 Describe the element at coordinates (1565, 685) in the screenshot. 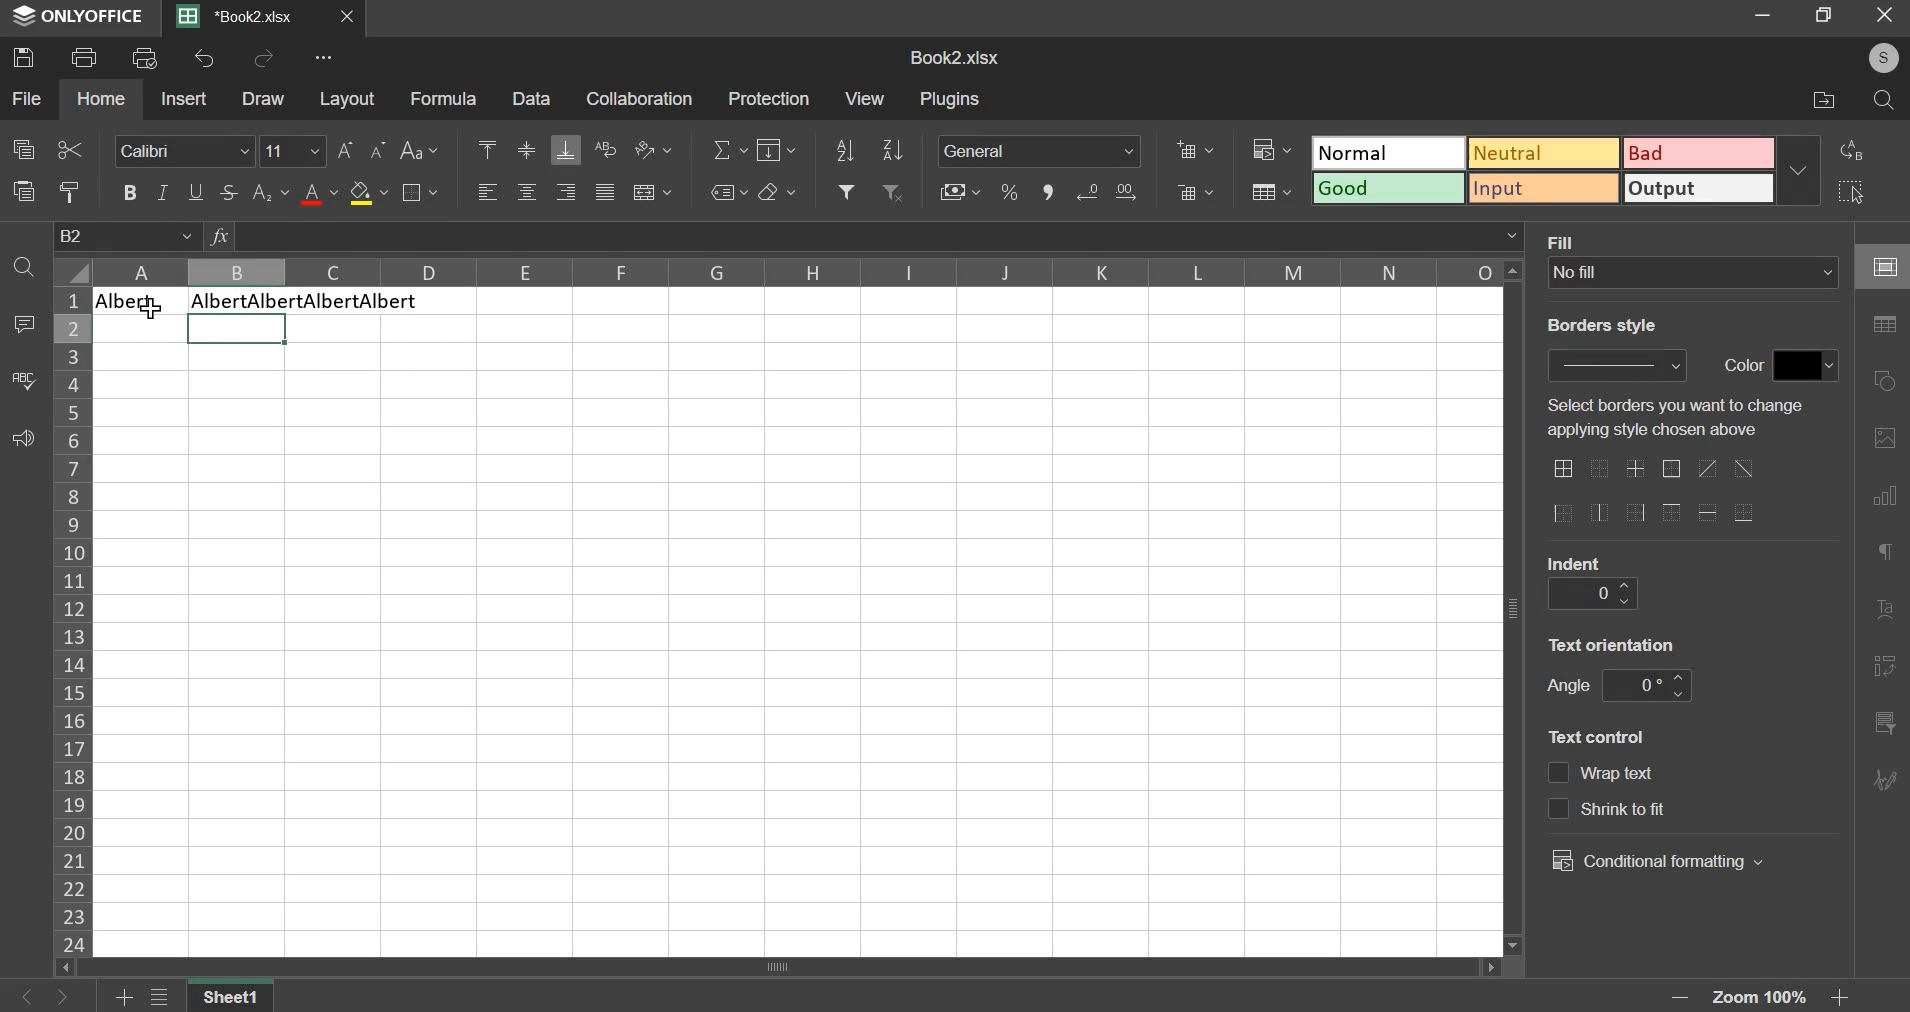

I see `text` at that location.